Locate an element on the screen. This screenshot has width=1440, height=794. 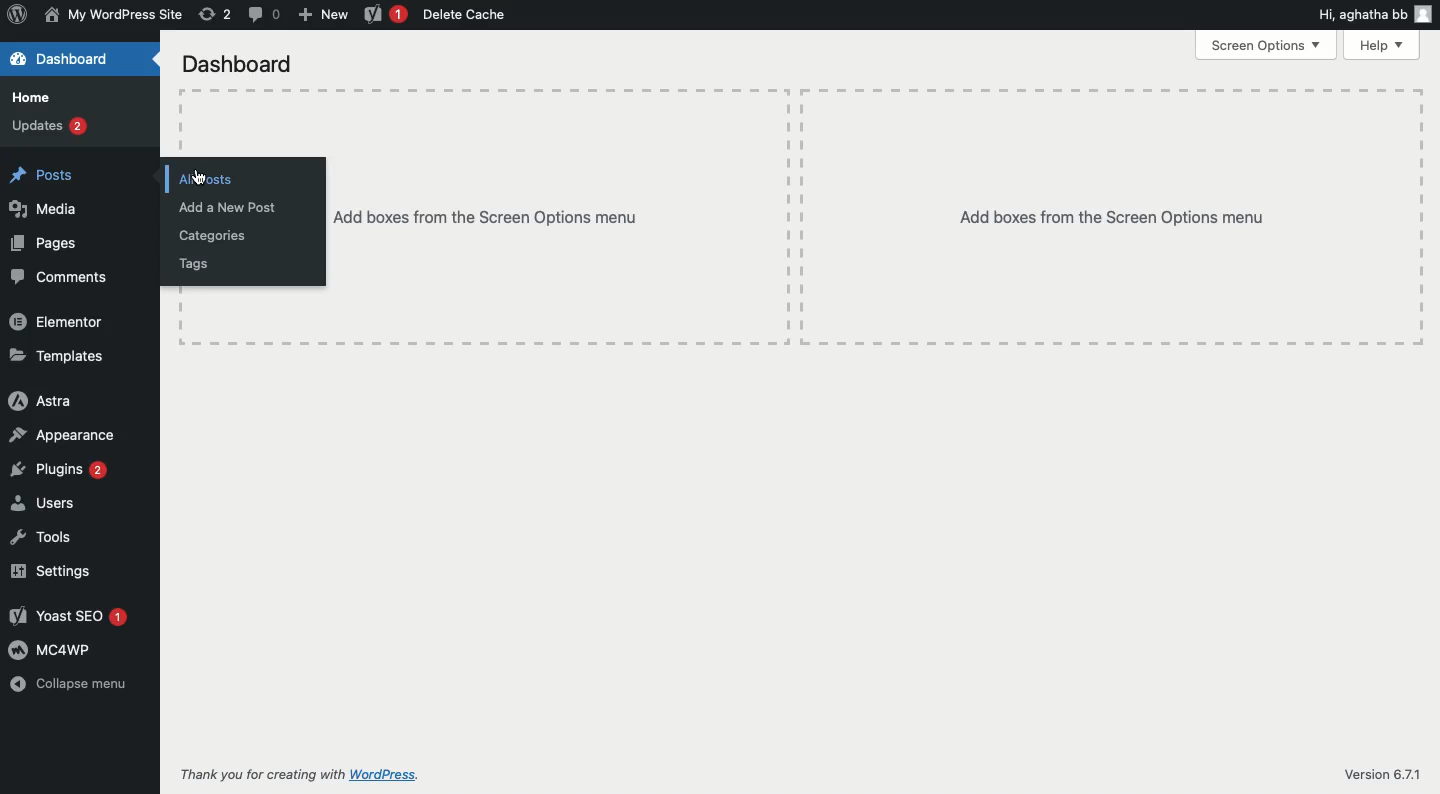
Templates is located at coordinates (55, 356).